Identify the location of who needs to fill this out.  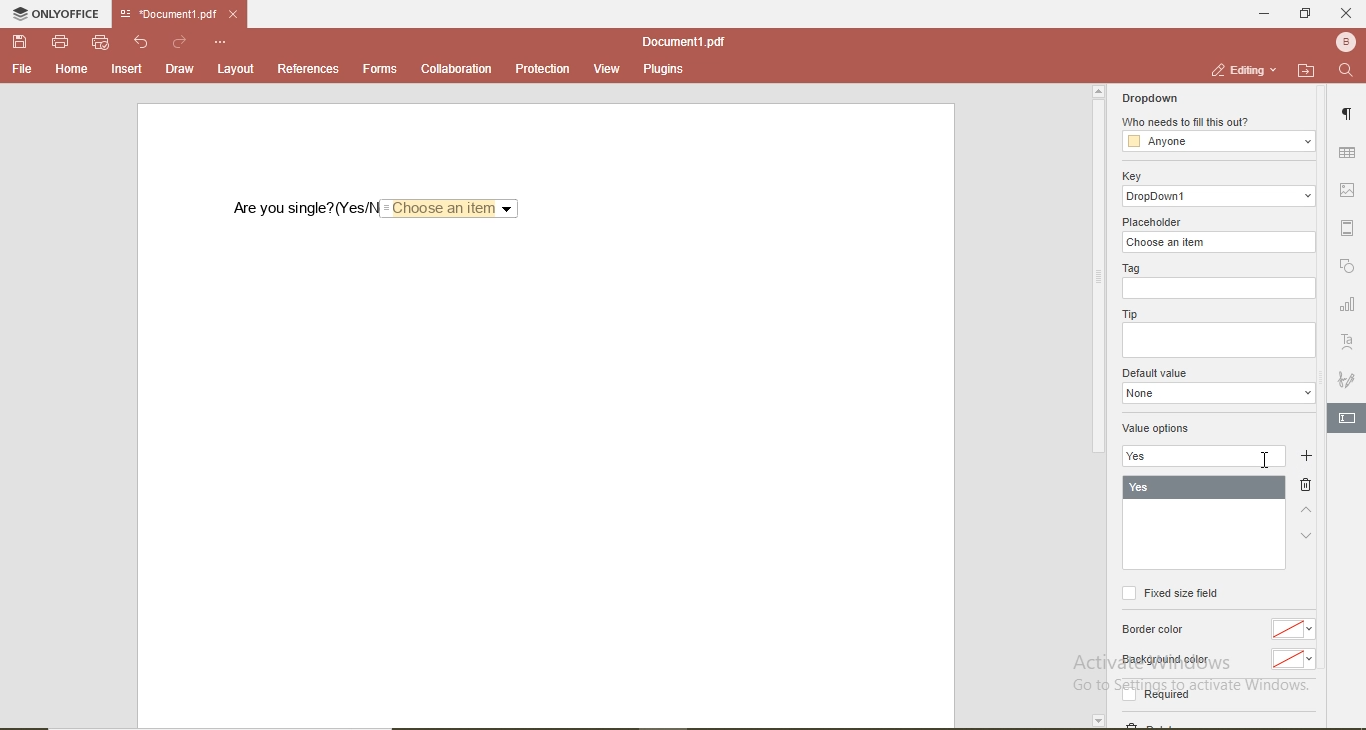
(1188, 122).